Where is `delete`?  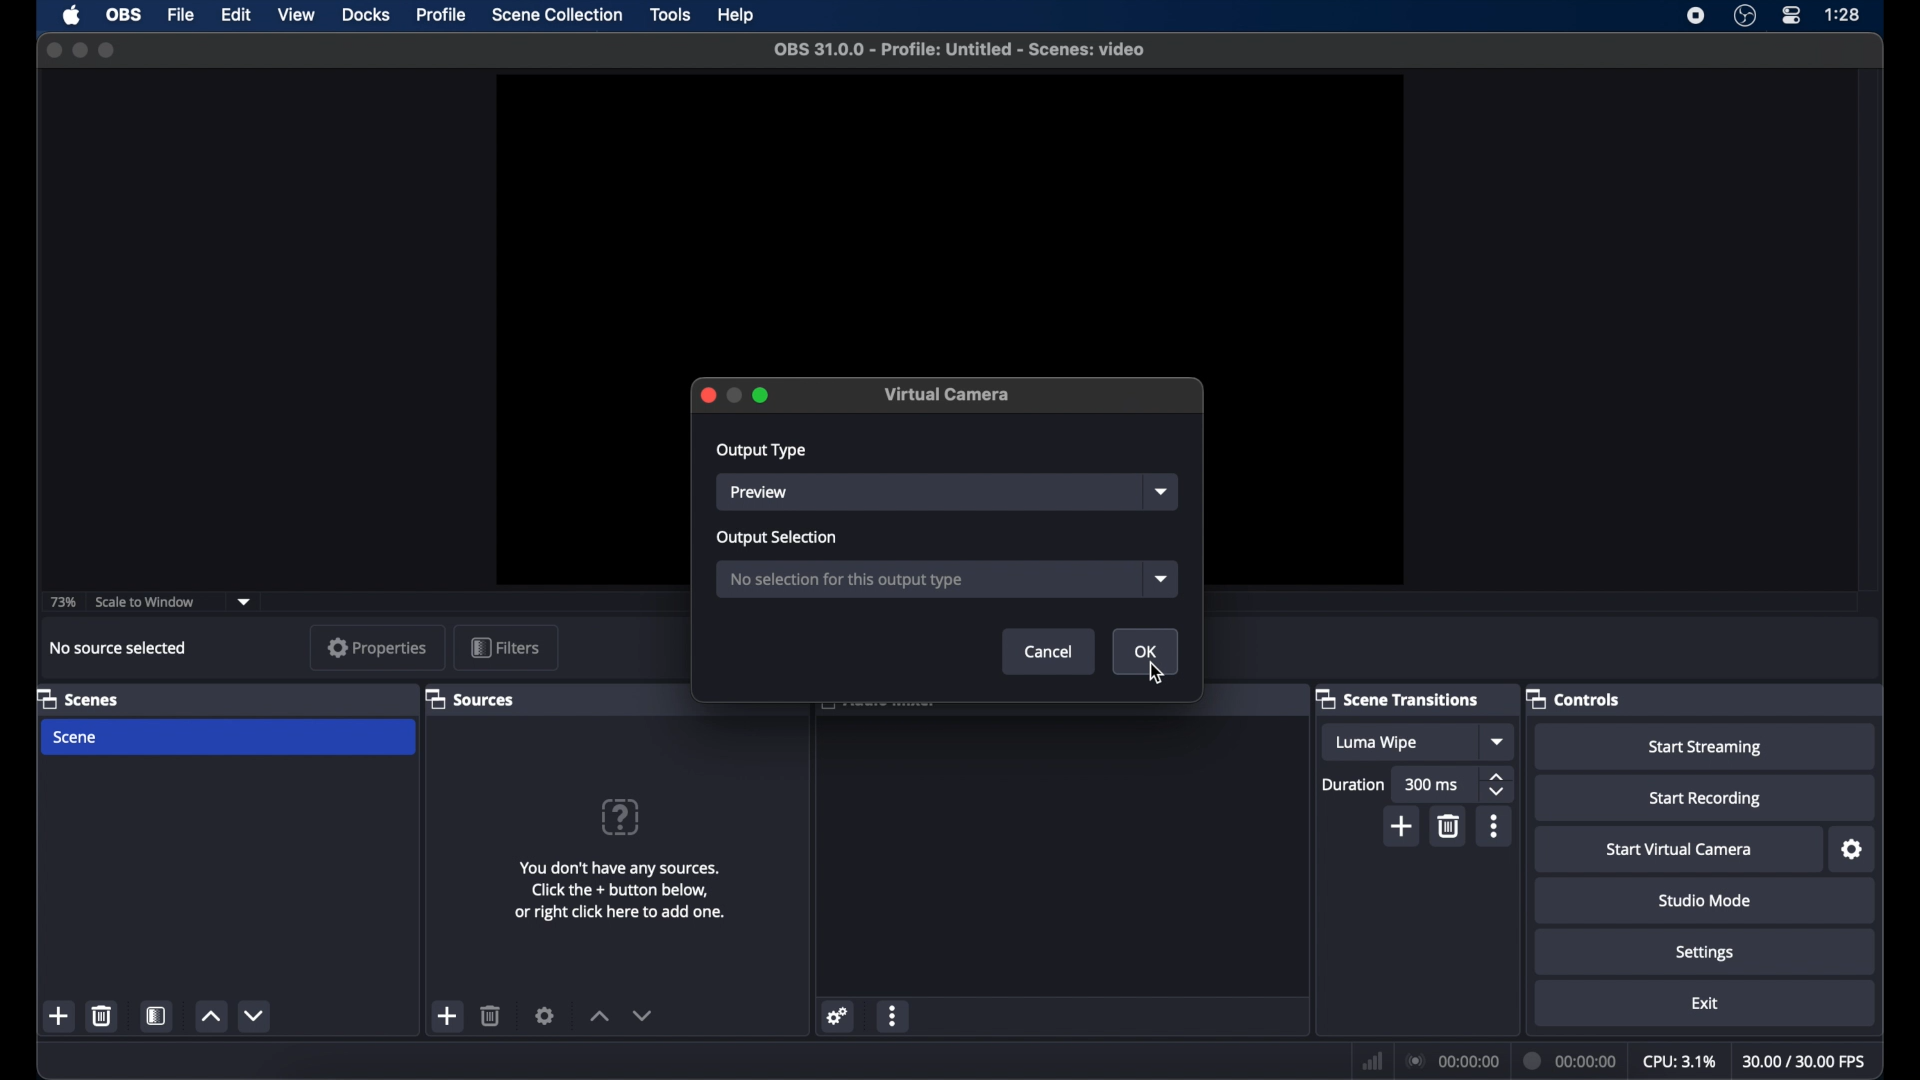
delete is located at coordinates (103, 1017).